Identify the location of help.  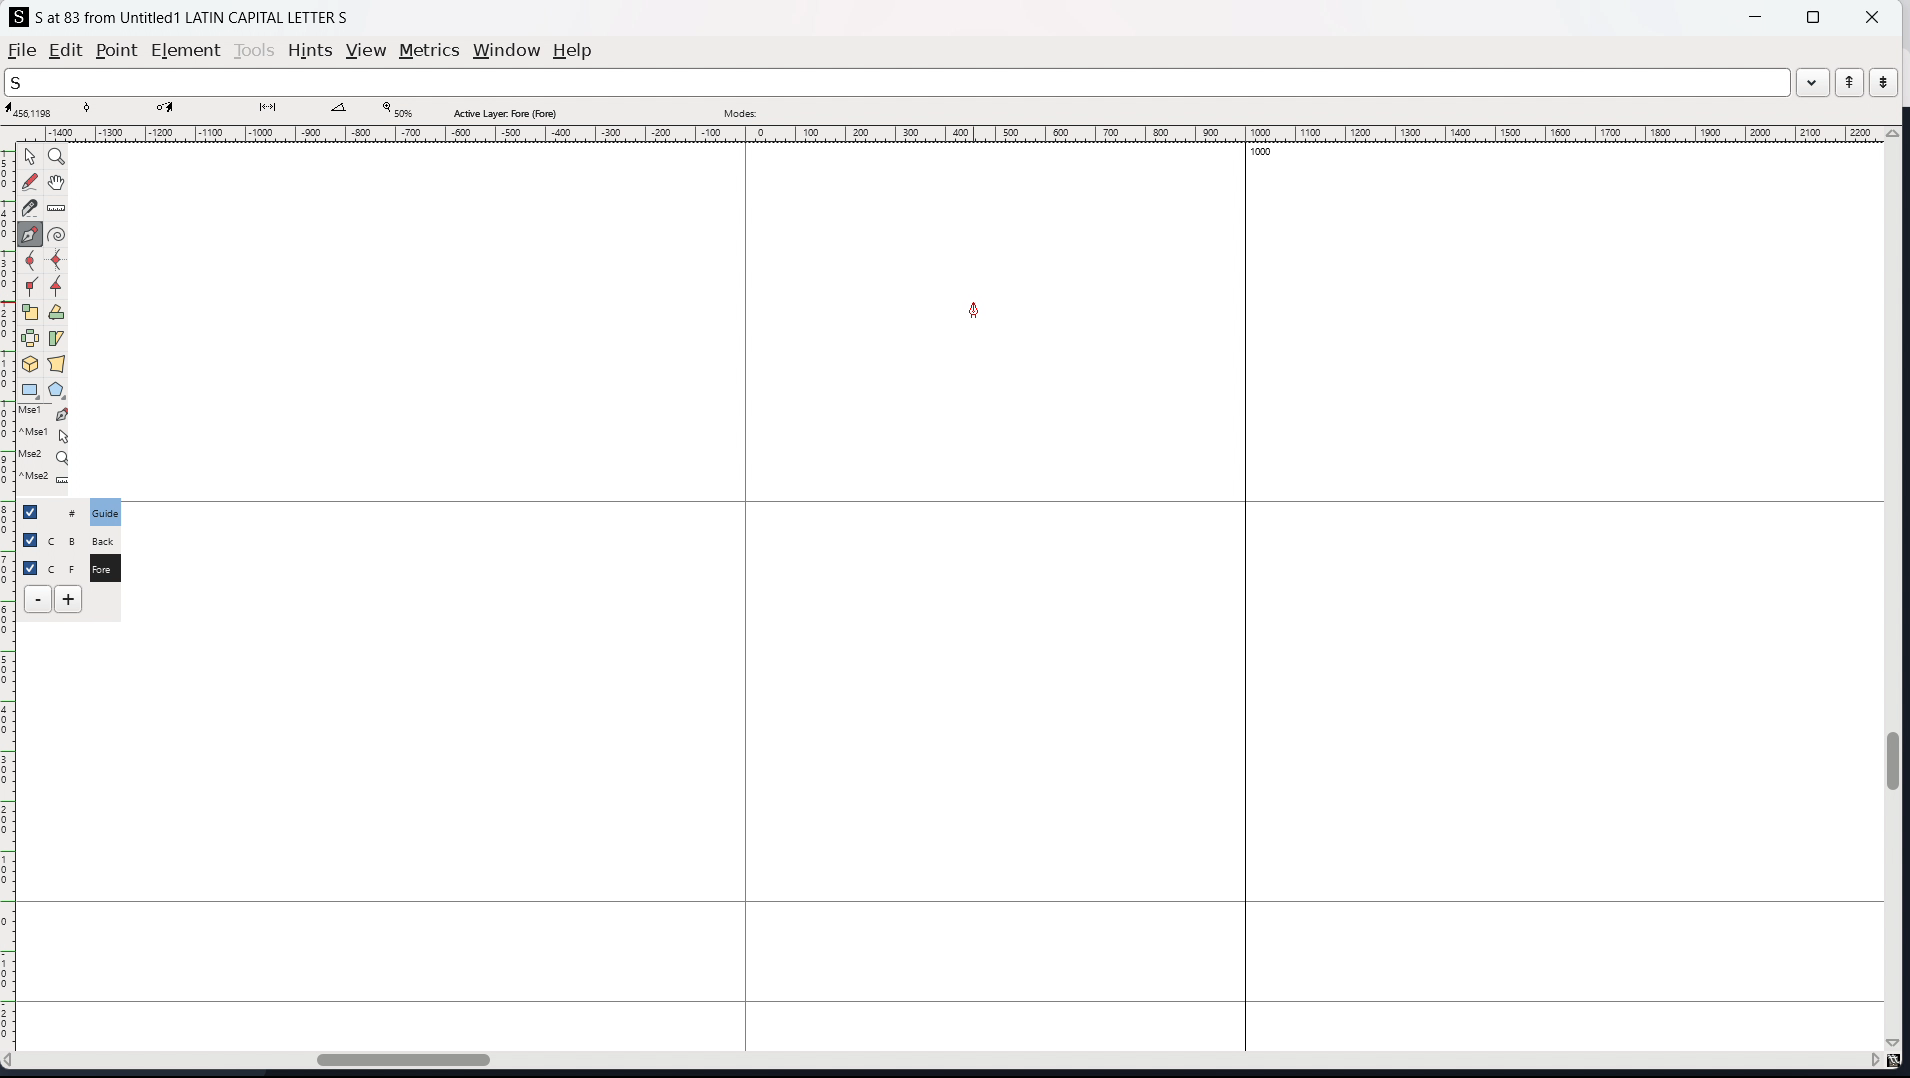
(573, 51).